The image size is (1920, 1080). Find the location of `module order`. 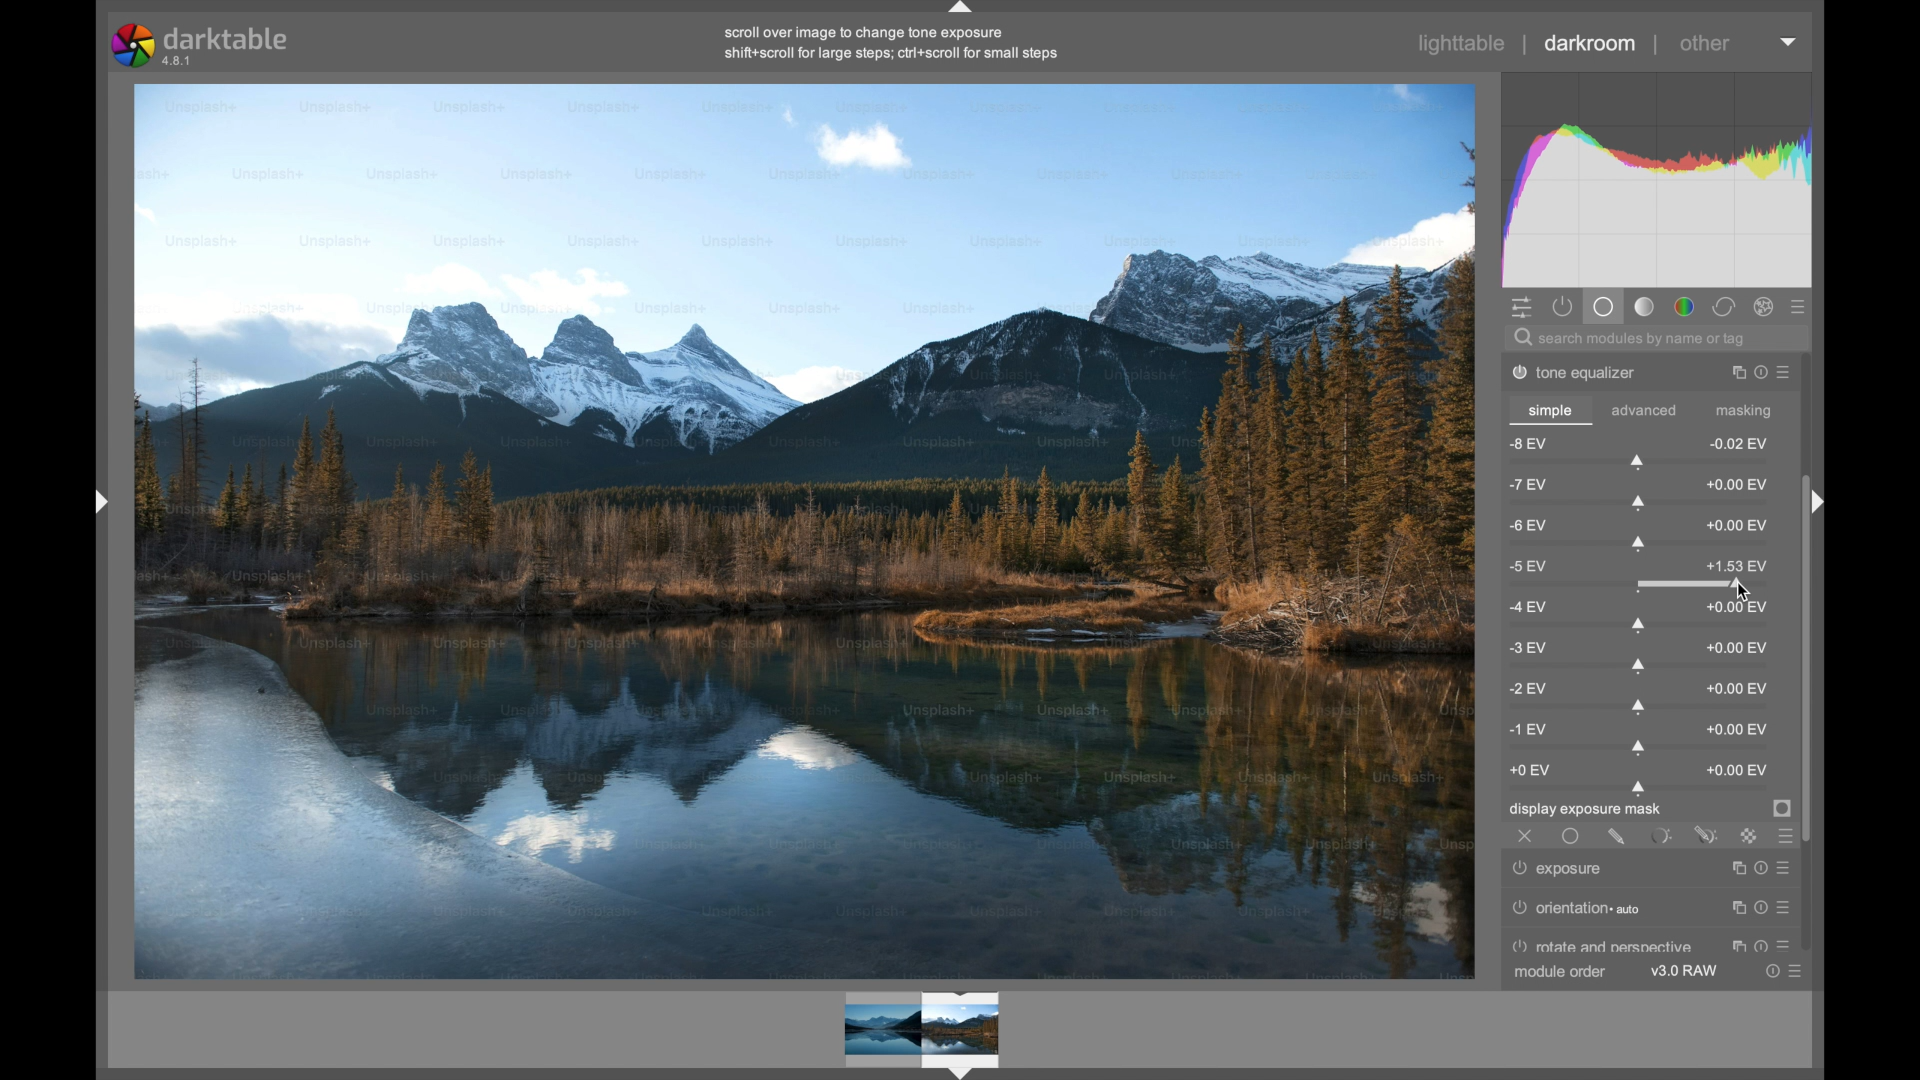

module order is located at coordinates (1560, 973).